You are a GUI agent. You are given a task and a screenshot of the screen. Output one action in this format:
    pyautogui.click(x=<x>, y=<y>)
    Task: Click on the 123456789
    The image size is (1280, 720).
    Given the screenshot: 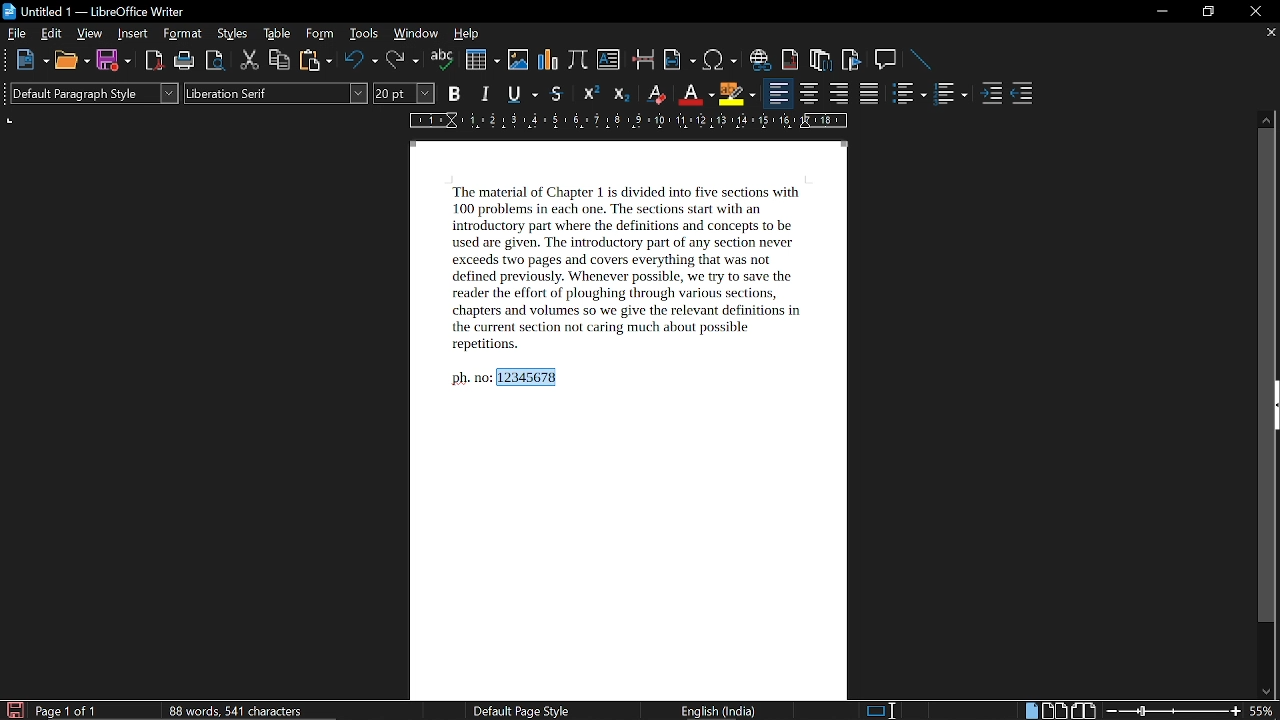 What is the action you would take?
    pyautogui.click(x=529, y=377)
    